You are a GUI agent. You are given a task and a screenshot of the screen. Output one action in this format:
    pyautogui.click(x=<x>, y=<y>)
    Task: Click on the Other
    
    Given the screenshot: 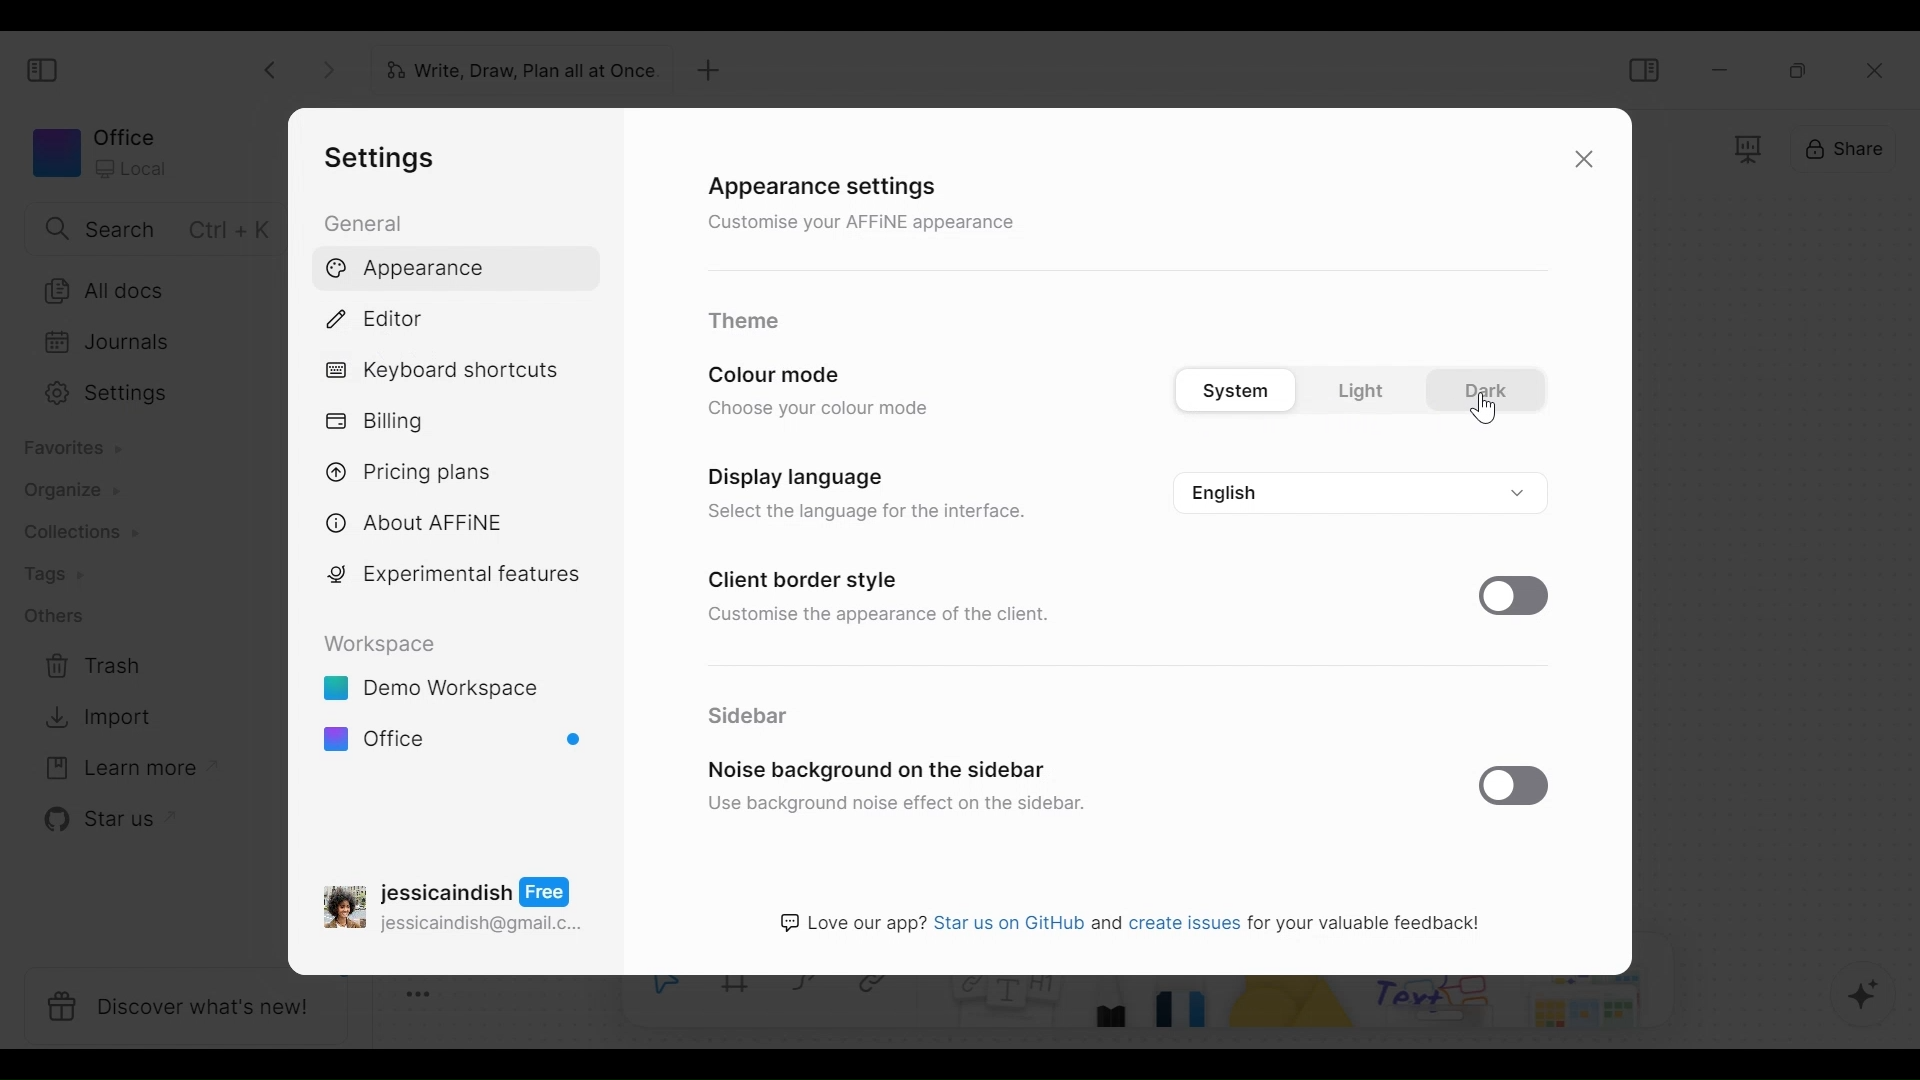 What is the action you would take?
    pyautogui.click(x=57, y=617)
    